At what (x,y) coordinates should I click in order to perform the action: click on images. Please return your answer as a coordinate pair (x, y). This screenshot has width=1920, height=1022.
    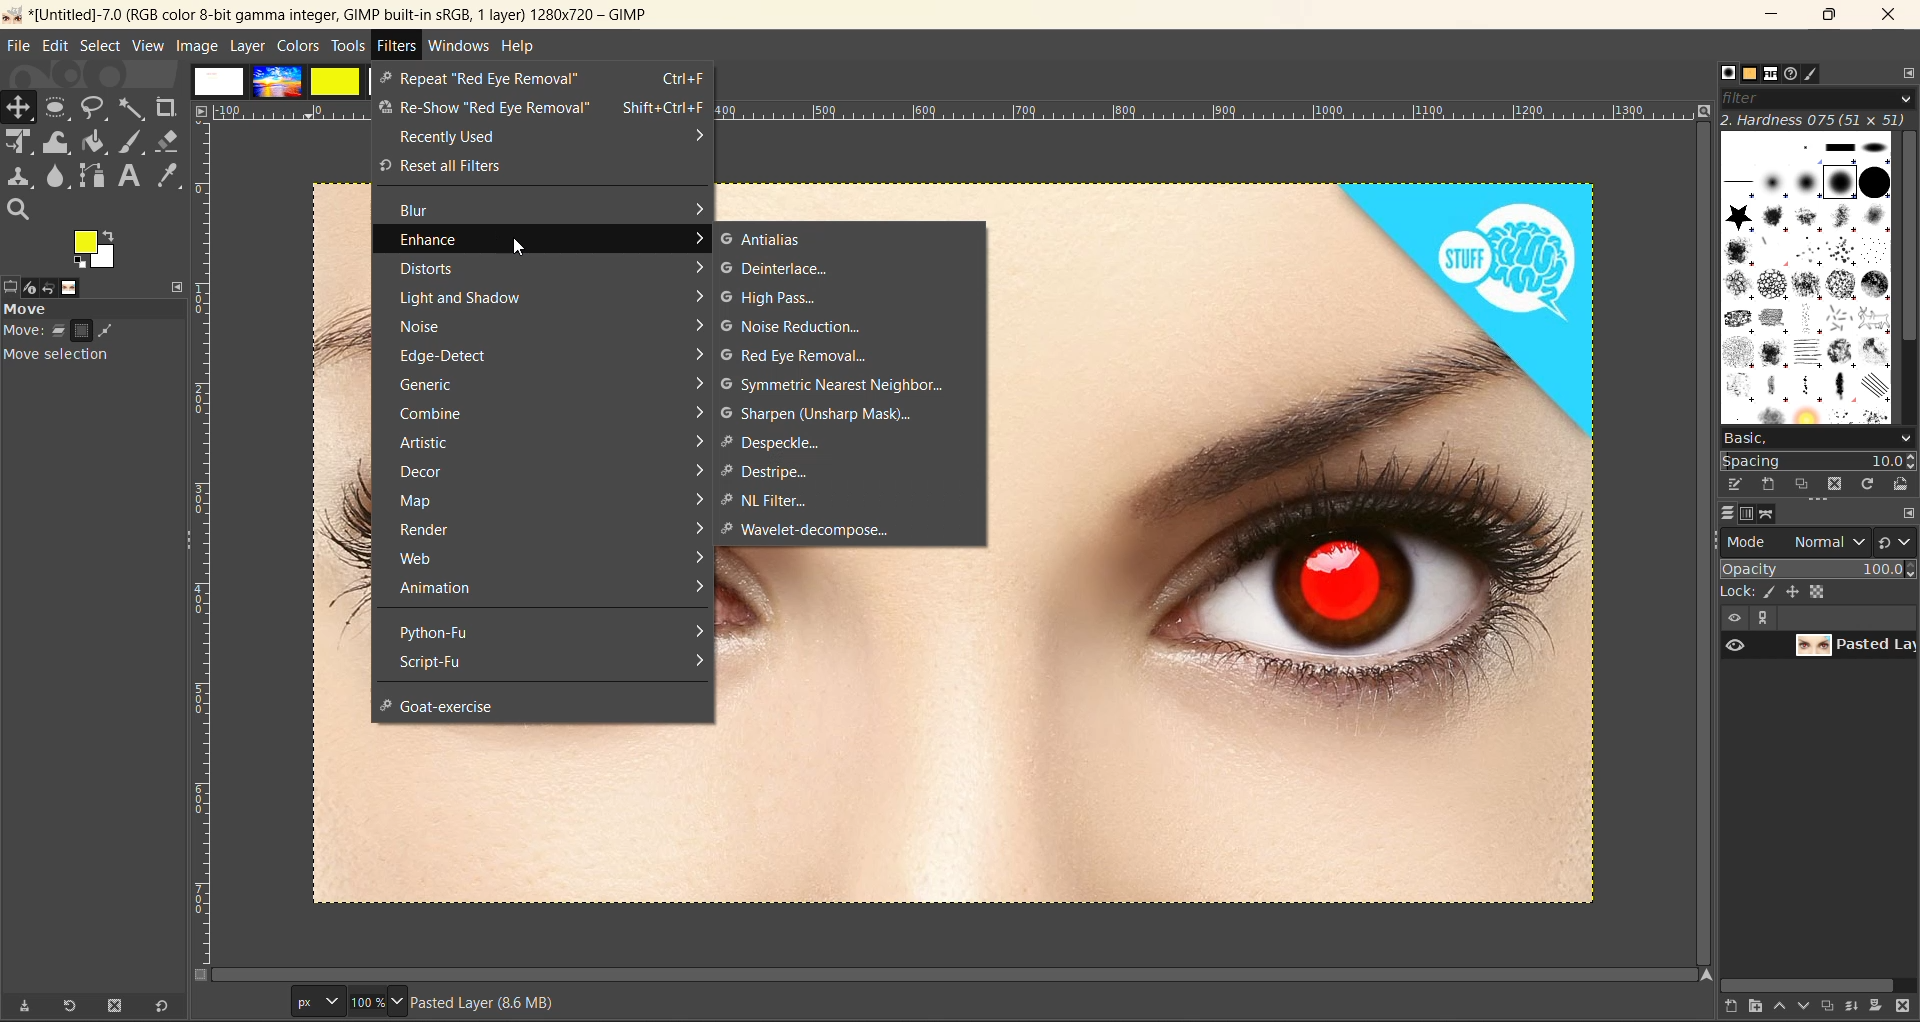
    Looking at the image, I should click on (274, 82).